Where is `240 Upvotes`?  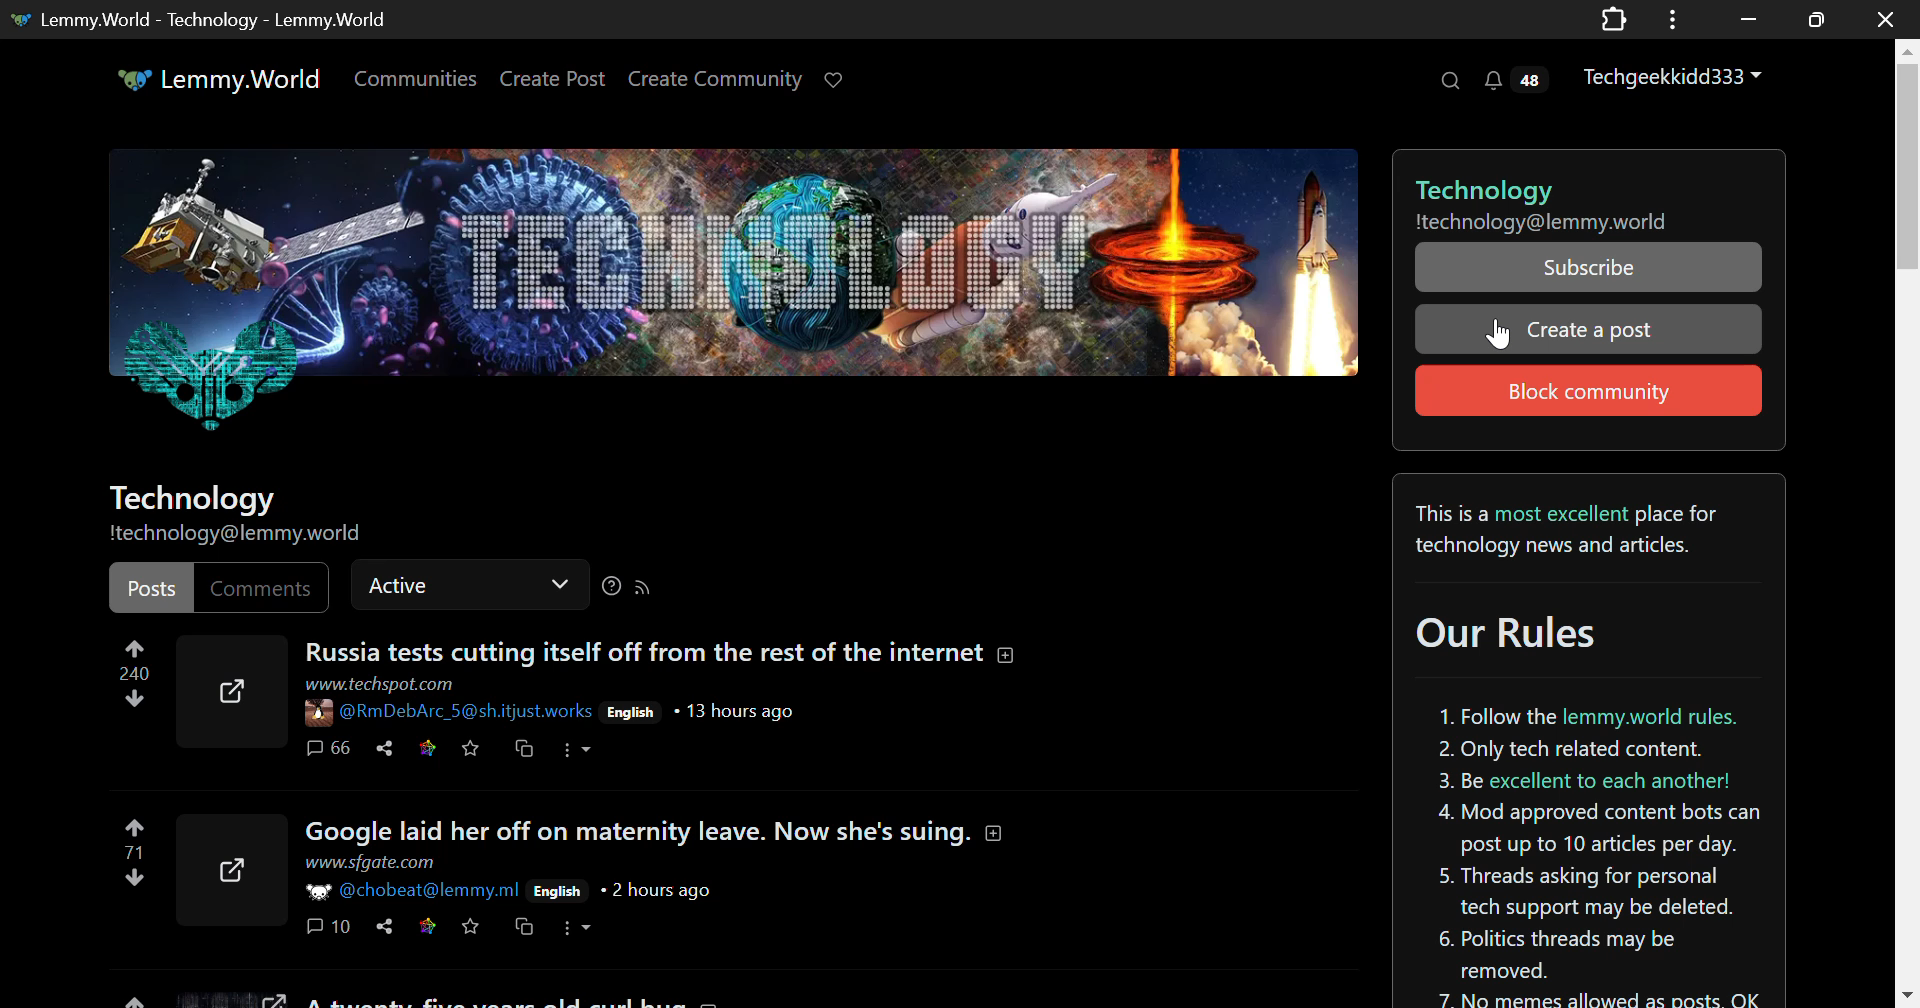
240 Upvotes is located at coordinates (133, 677).